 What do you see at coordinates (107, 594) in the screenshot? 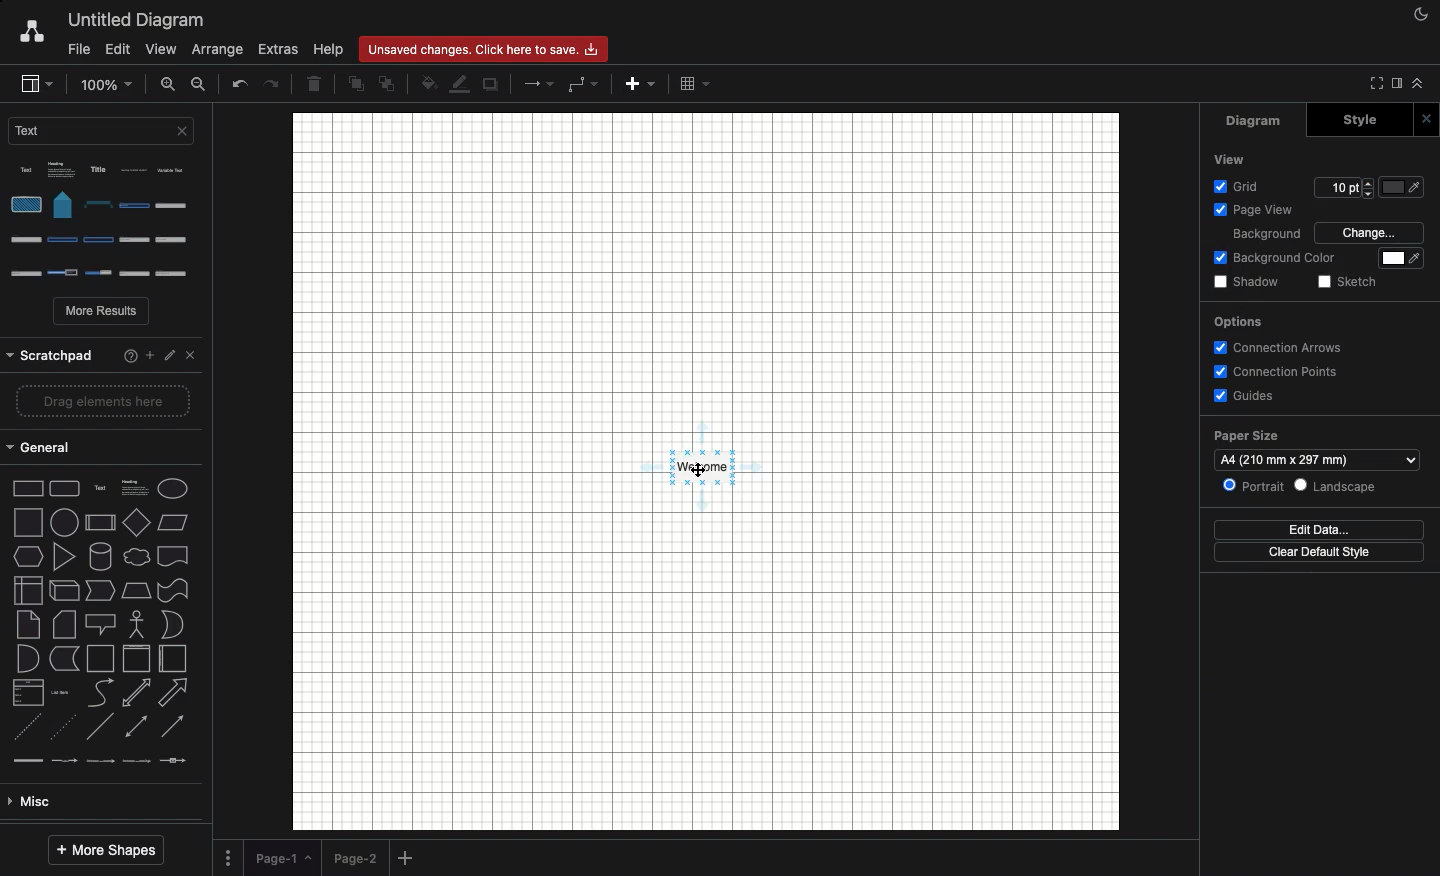
I see `line types` at bounding box center [107, 594].